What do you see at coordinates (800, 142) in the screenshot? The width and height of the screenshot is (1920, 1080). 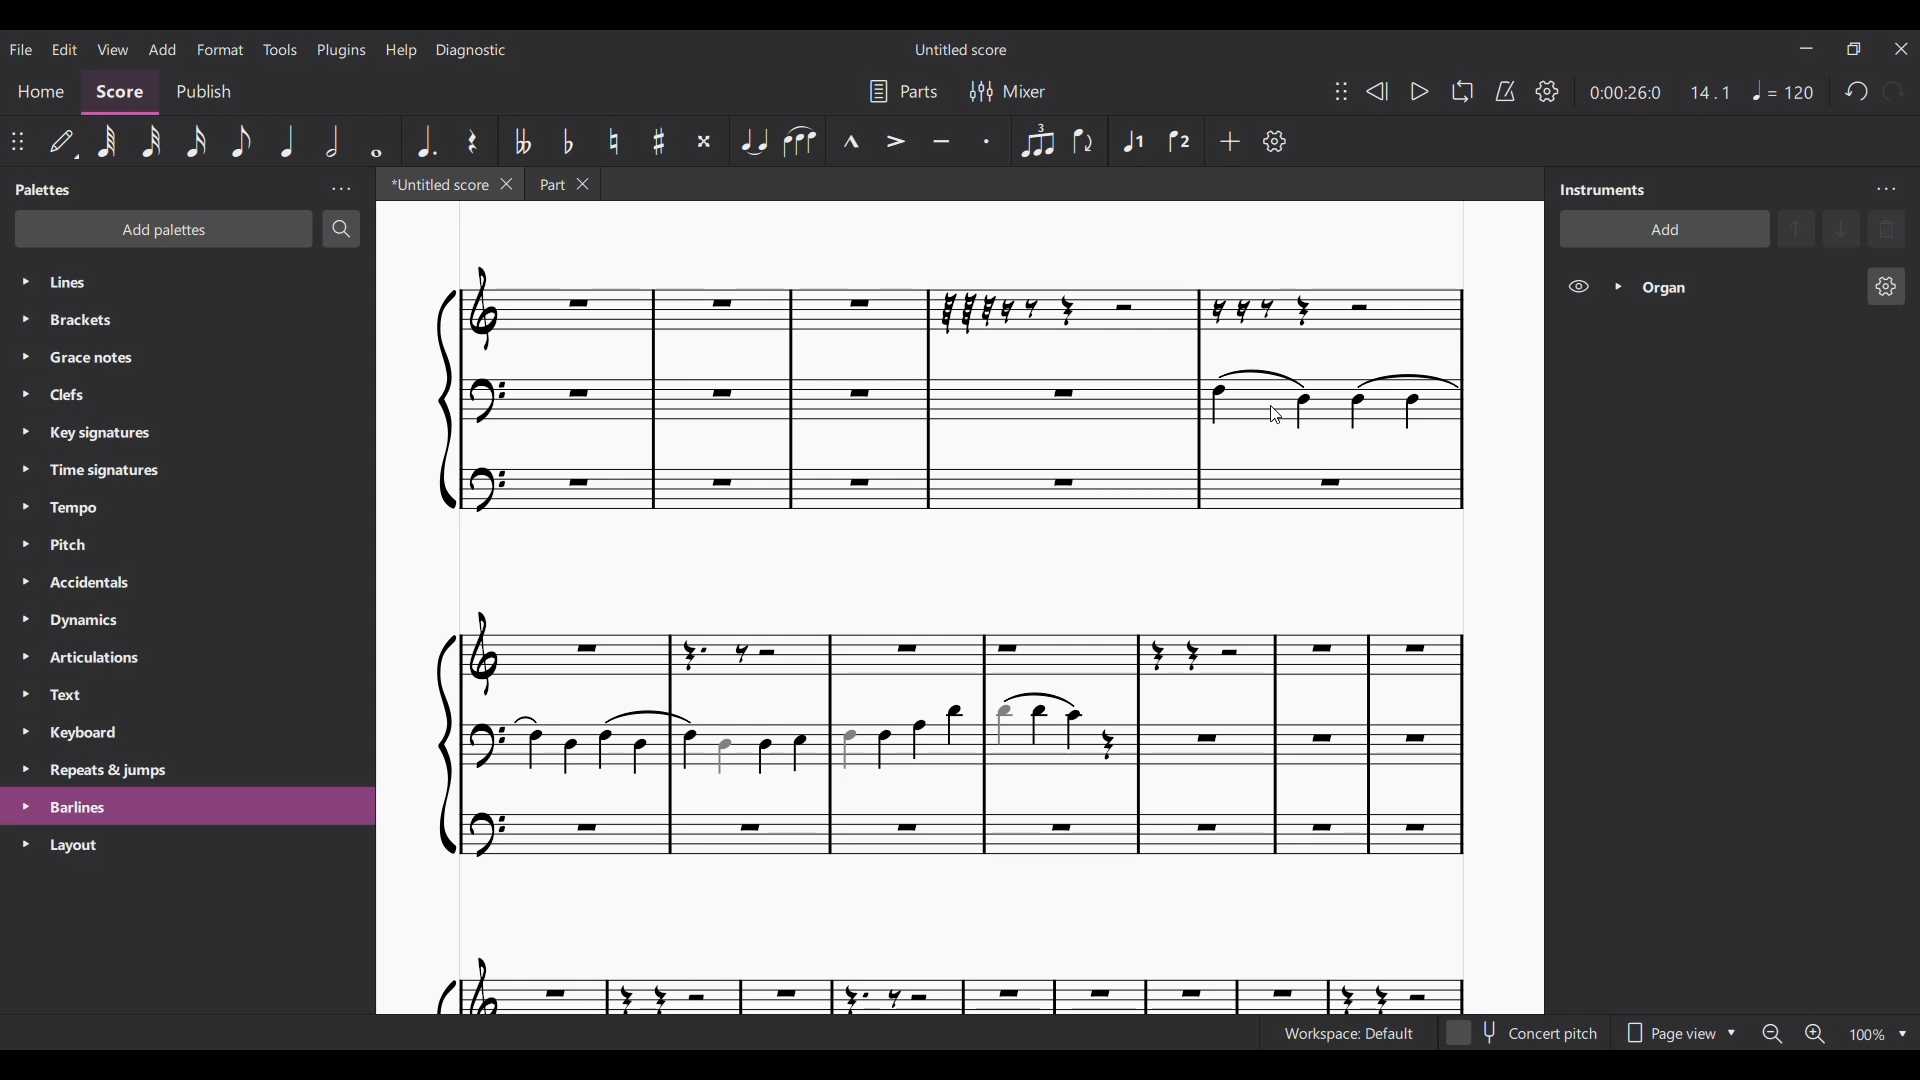 I see `Slur` at bounding box center [800, 142].